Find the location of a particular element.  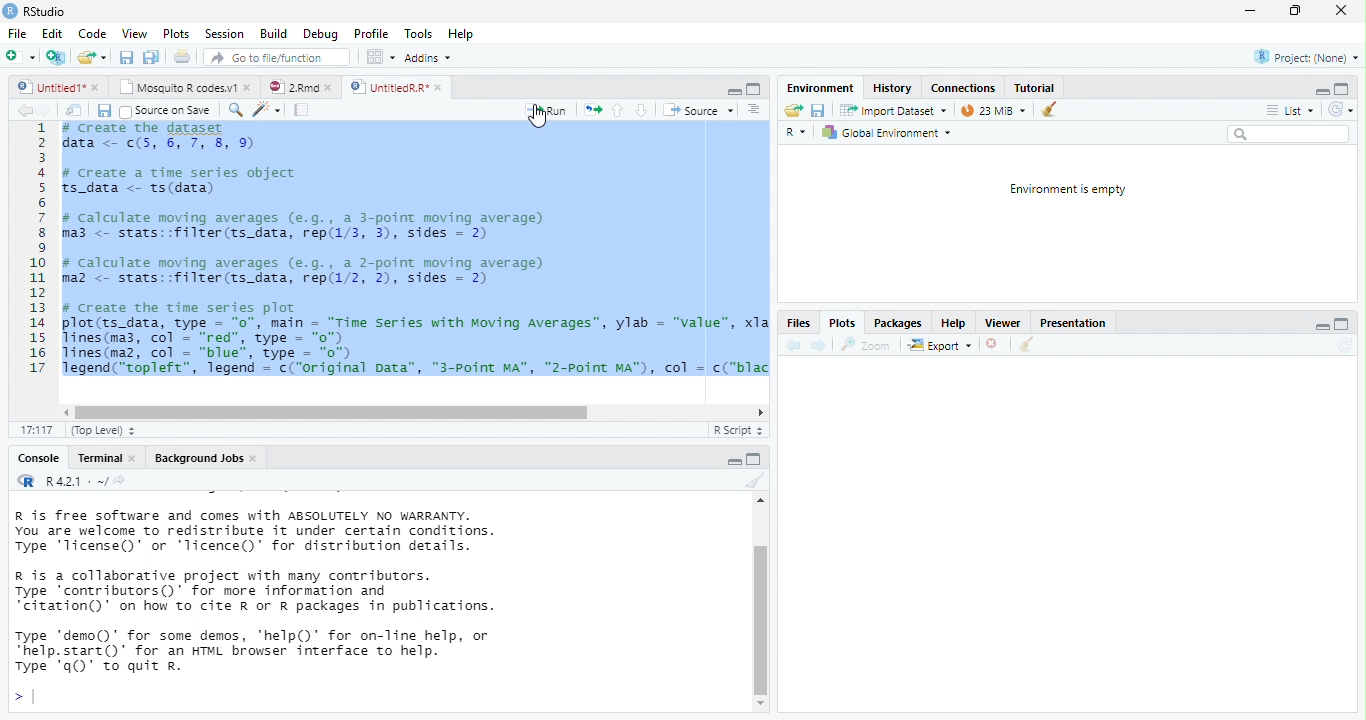

back is located at coordinates (24, 110).